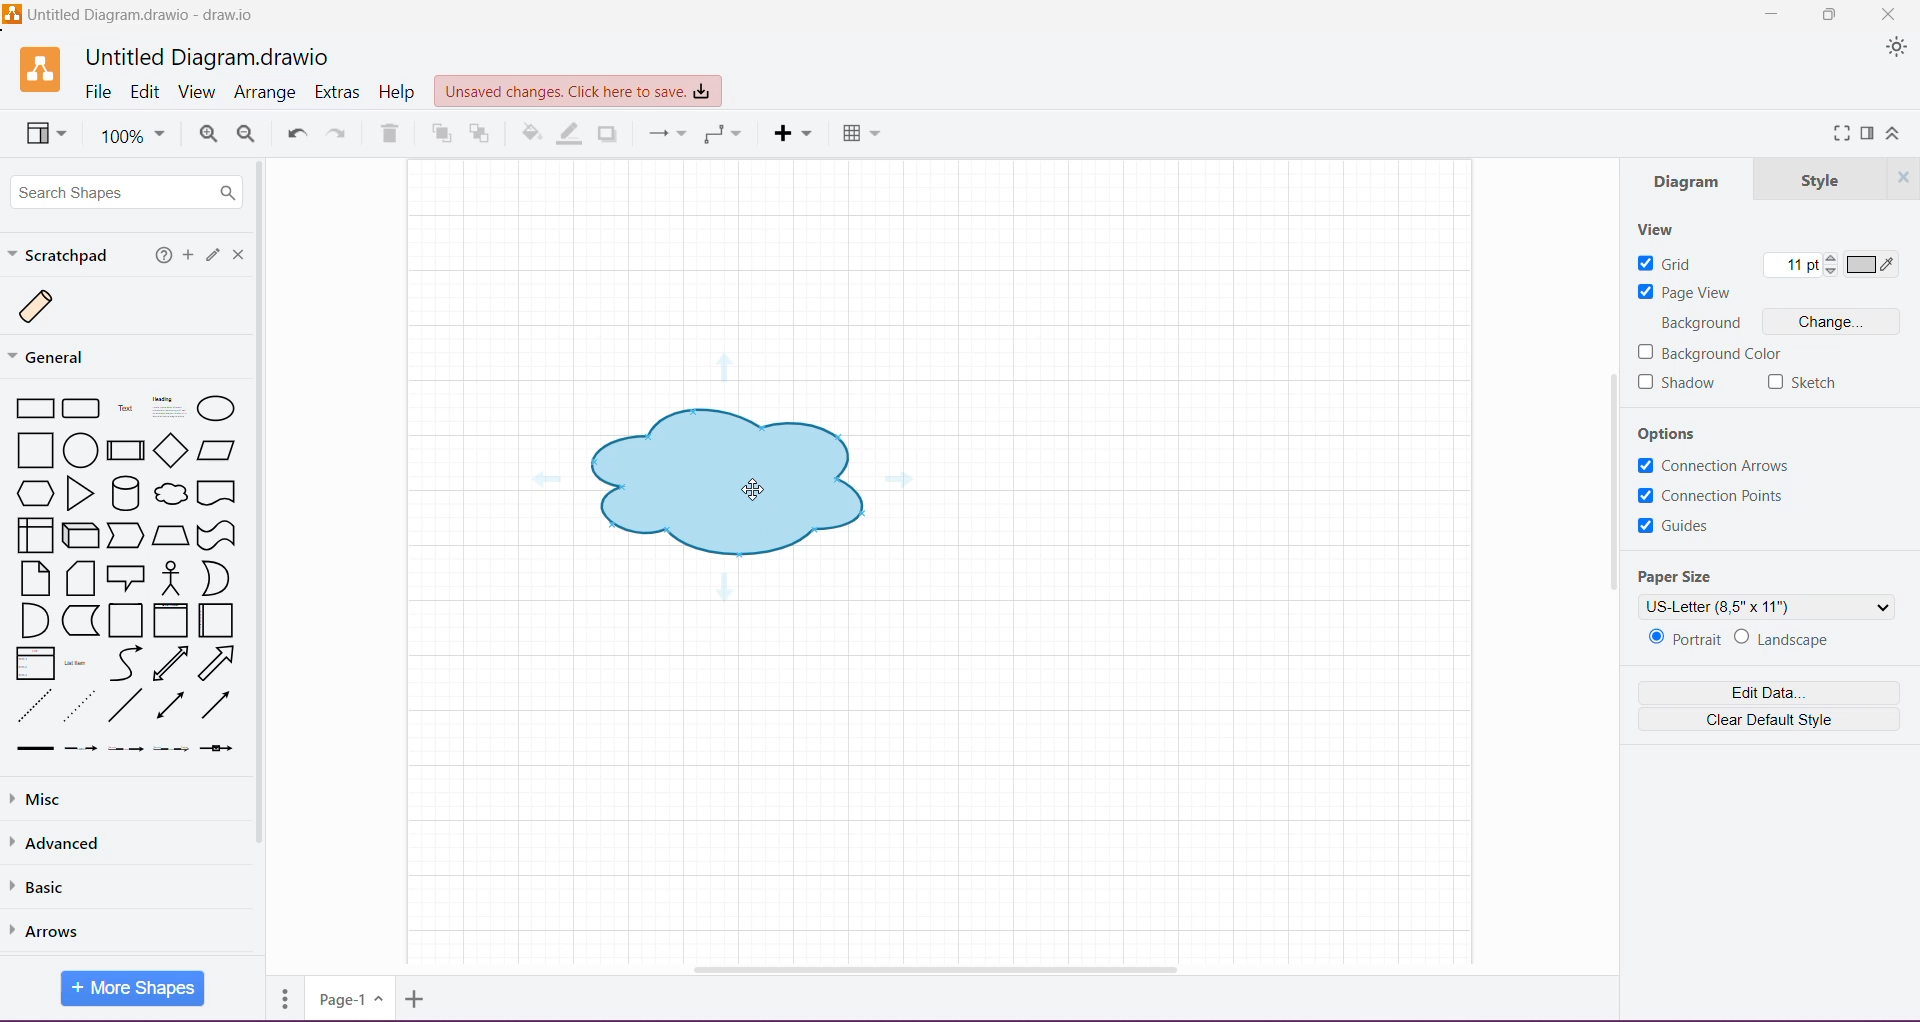 The image size is (1920, 1022). I want to click on Scratchpad, so click(62, 255).